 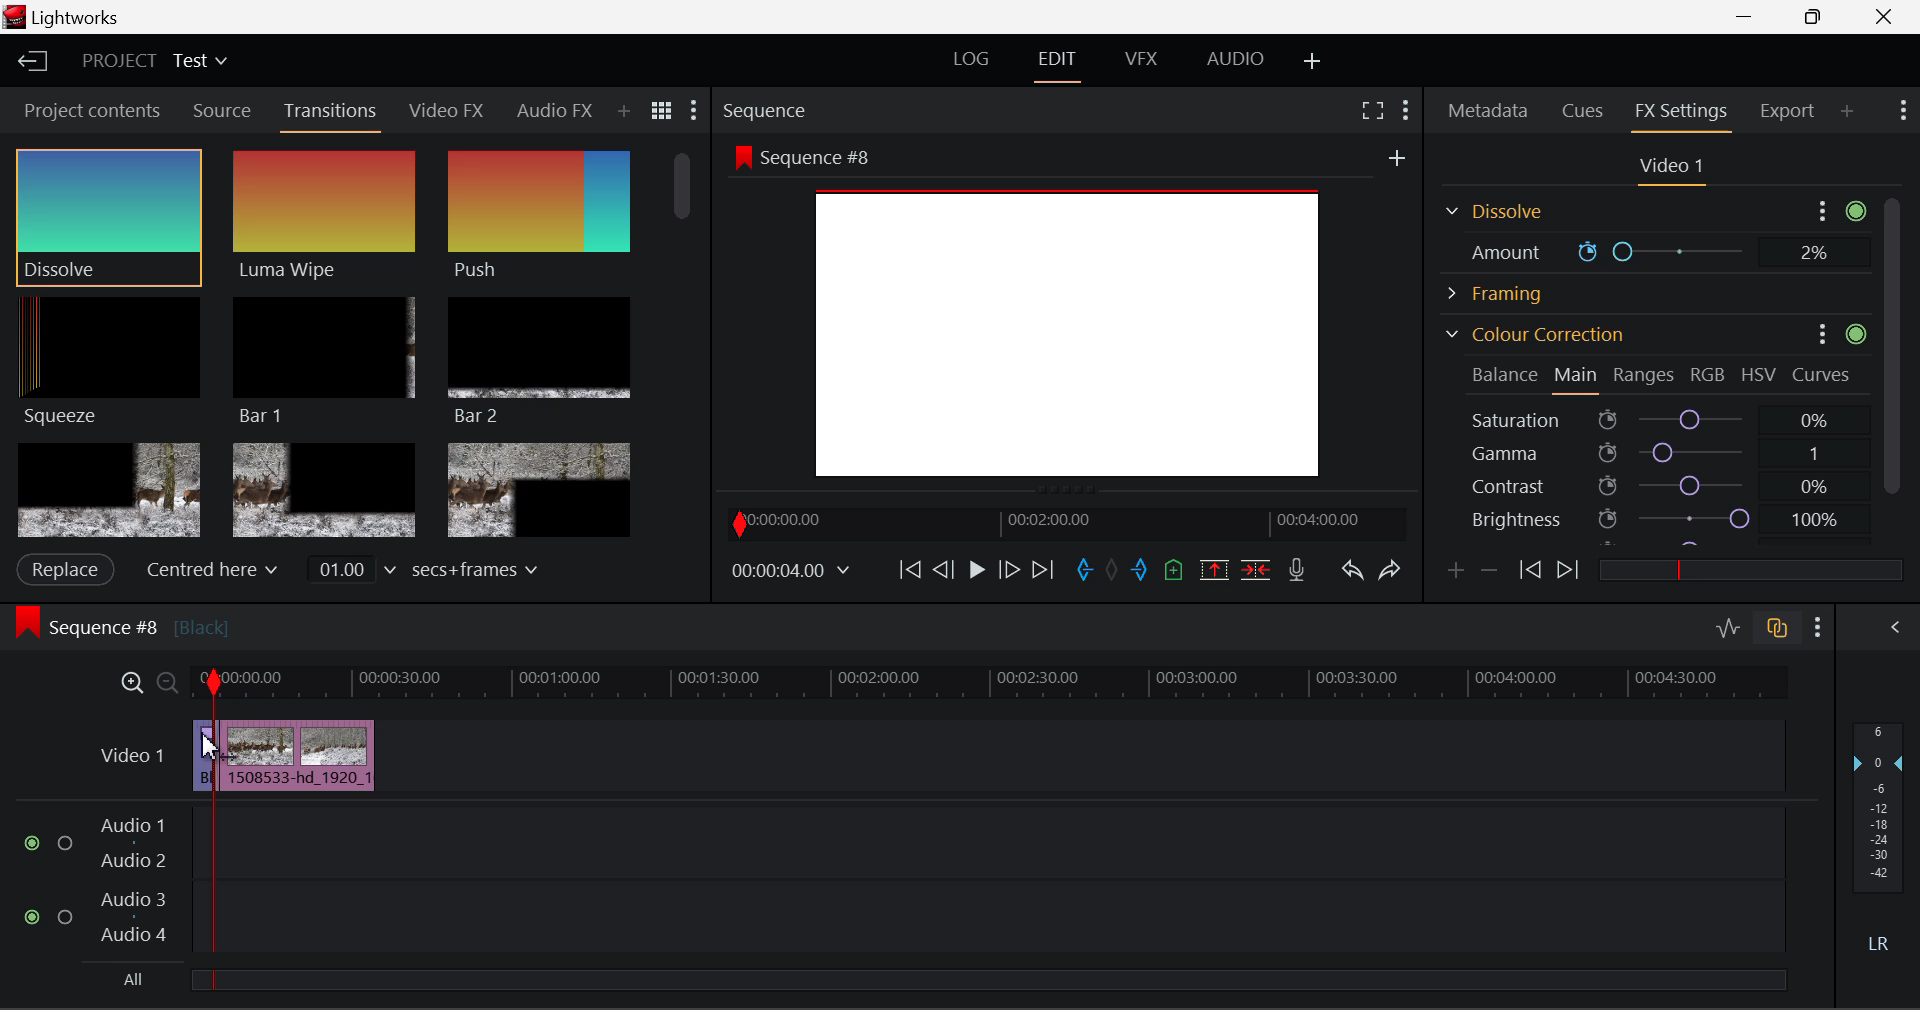 What do you see at coordinates (1528, 571) in the screenshot?
I see `Previous keyframe` at bounding box center [1528, 571].